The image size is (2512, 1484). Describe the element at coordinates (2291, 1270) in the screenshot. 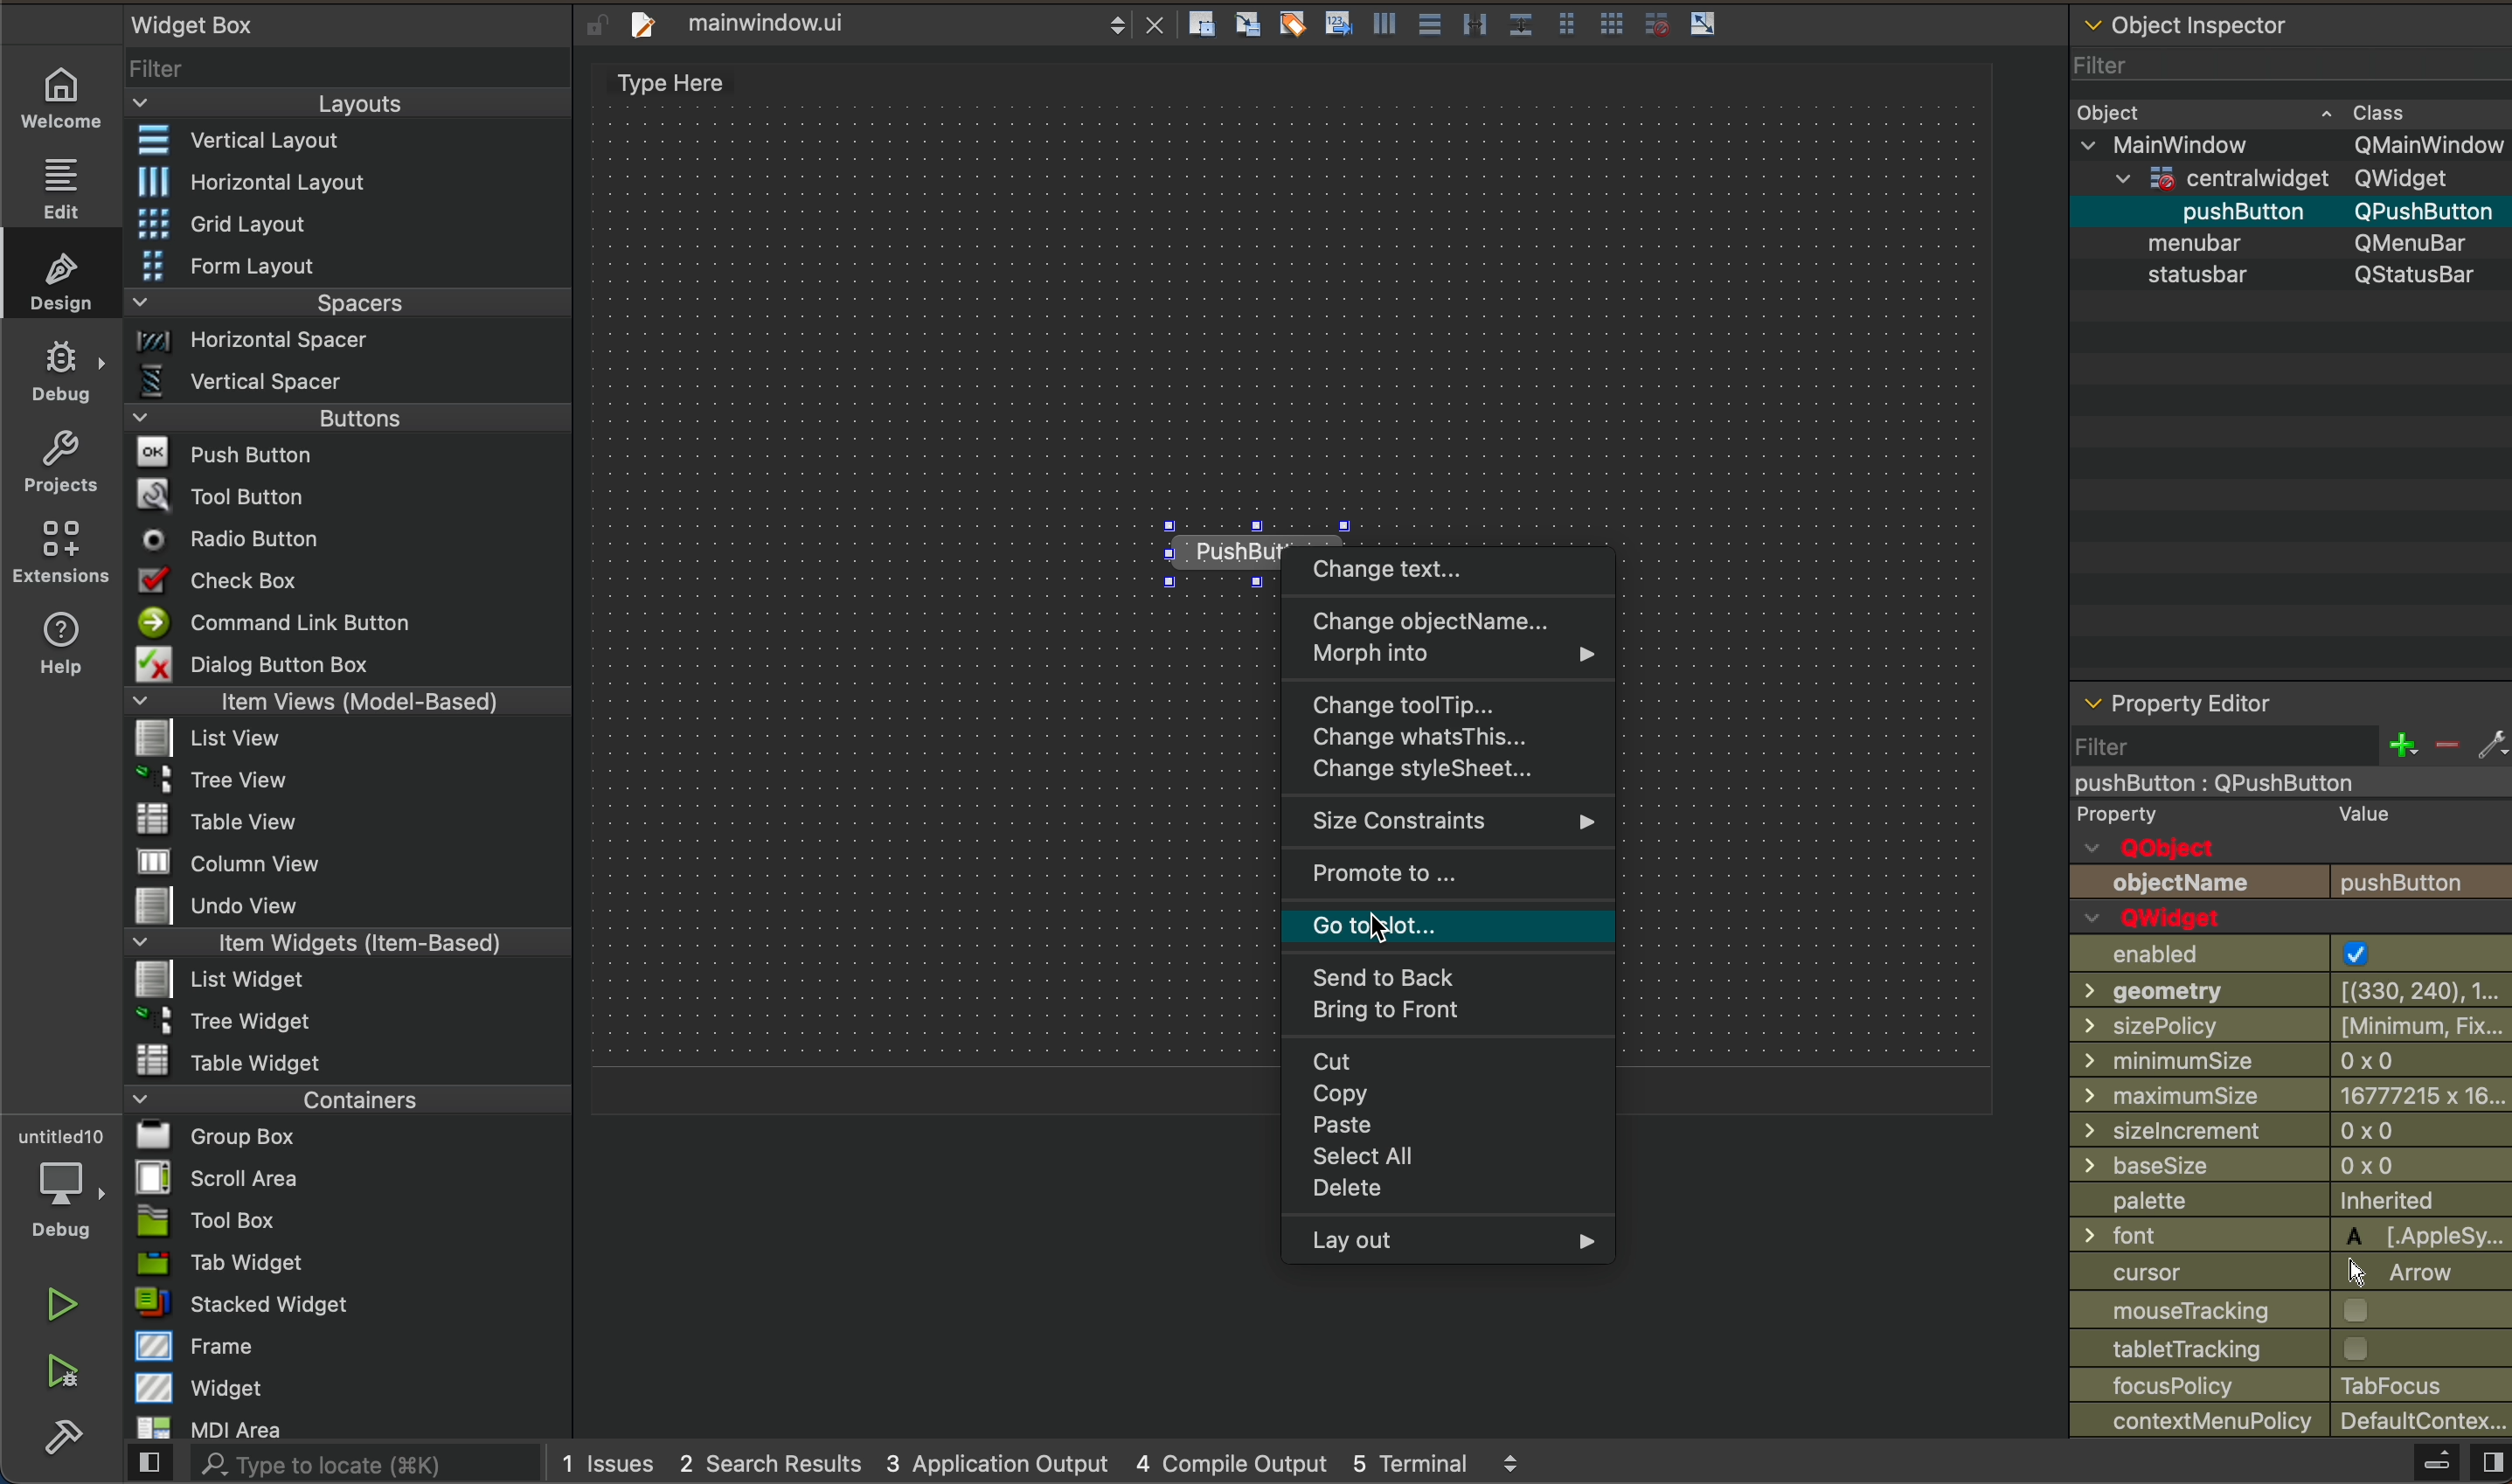

I see `cursor` at that location.